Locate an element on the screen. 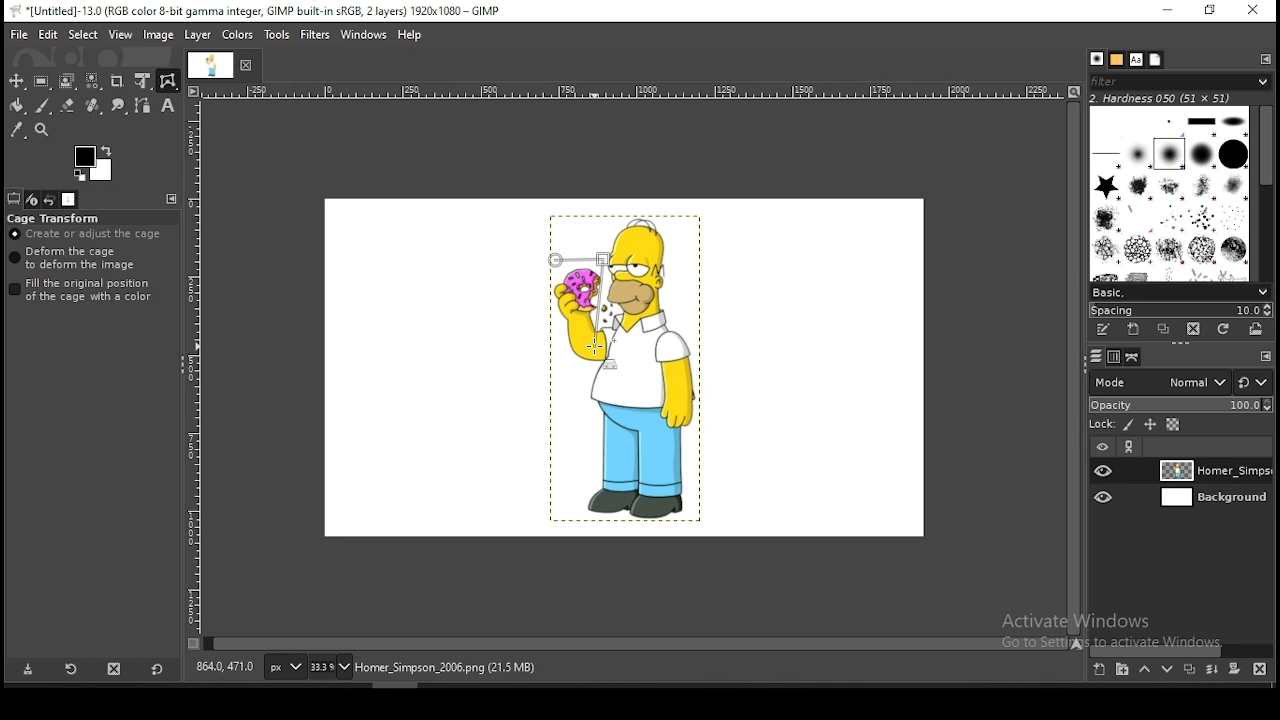 The image size is (1280, 720). mouse pointer is located at coordinates (596, 348).